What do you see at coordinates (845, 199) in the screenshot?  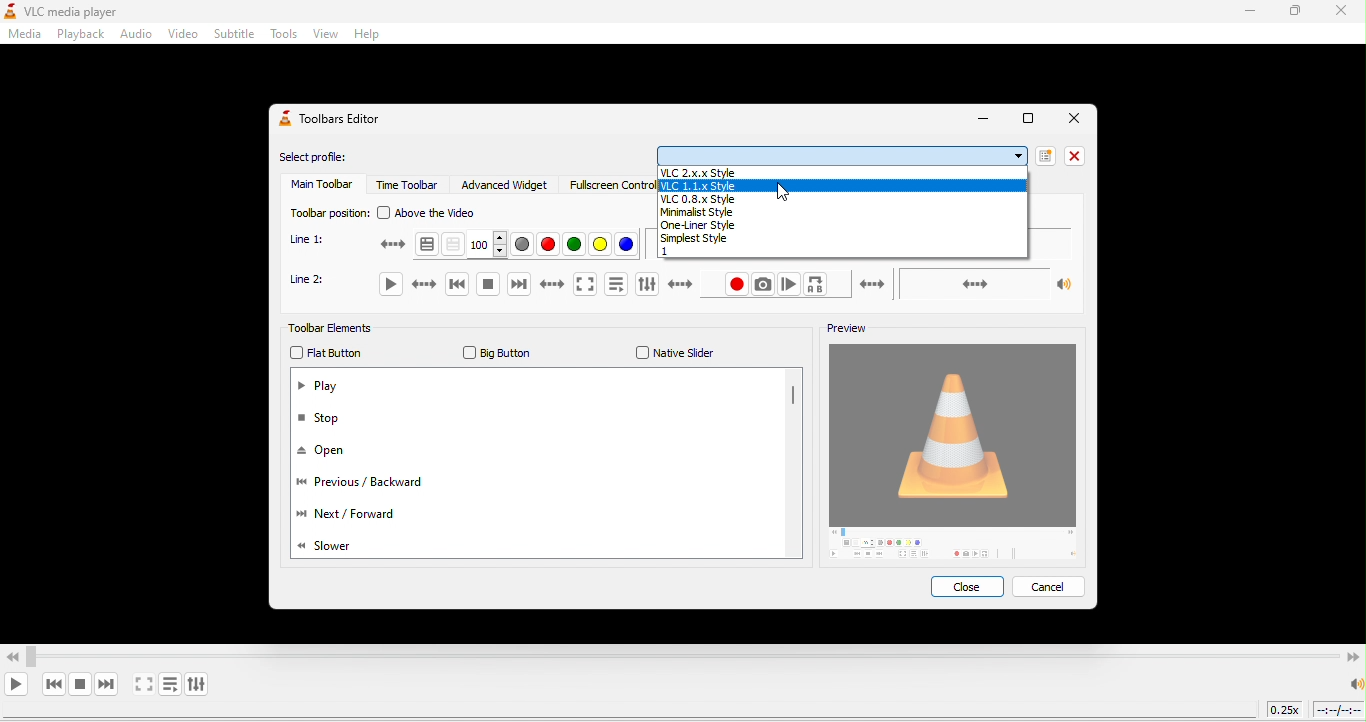 I see `vlc08xstyle` at bounding box center [845, 199].